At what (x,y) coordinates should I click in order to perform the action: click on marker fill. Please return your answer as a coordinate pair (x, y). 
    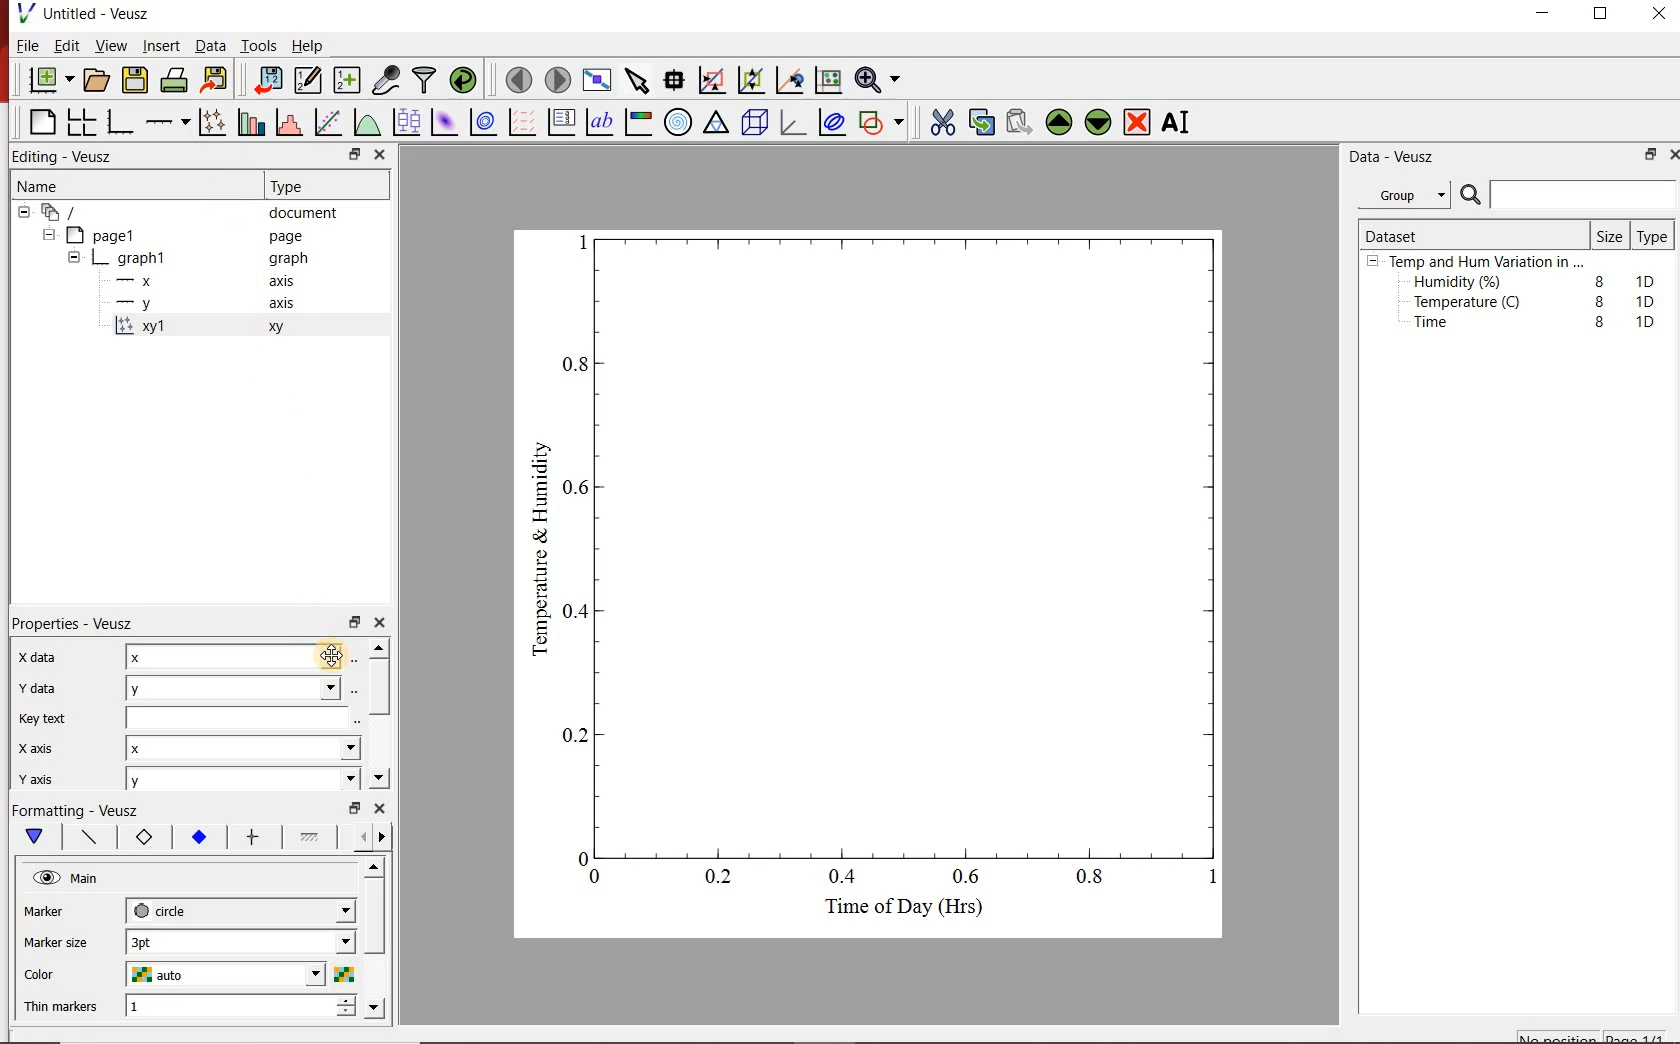
    Looking at the image, I should click on (198, 837).